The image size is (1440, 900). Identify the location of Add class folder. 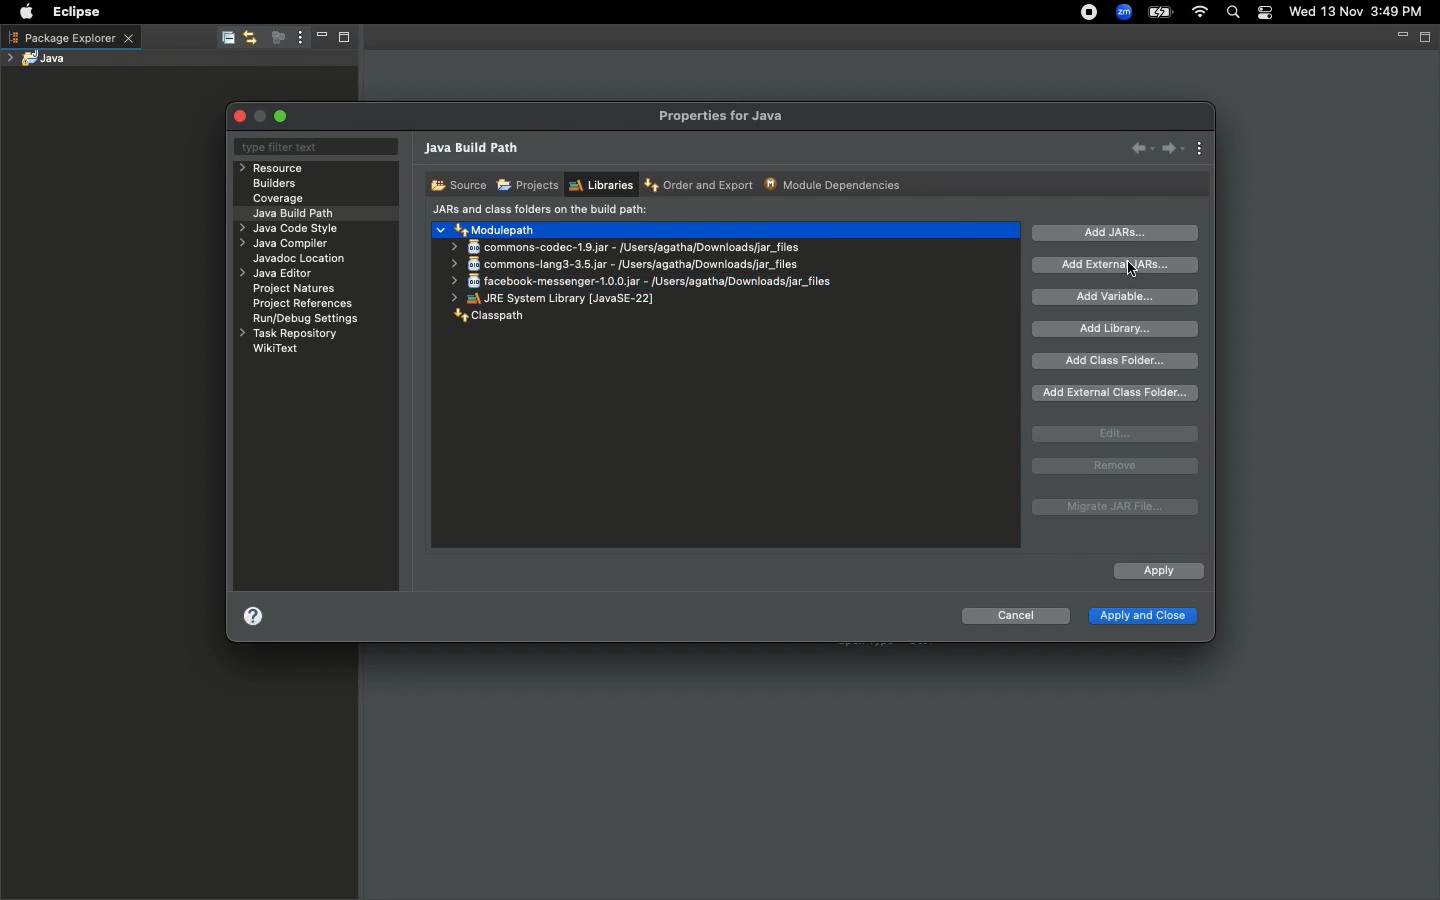
(1117, 361).